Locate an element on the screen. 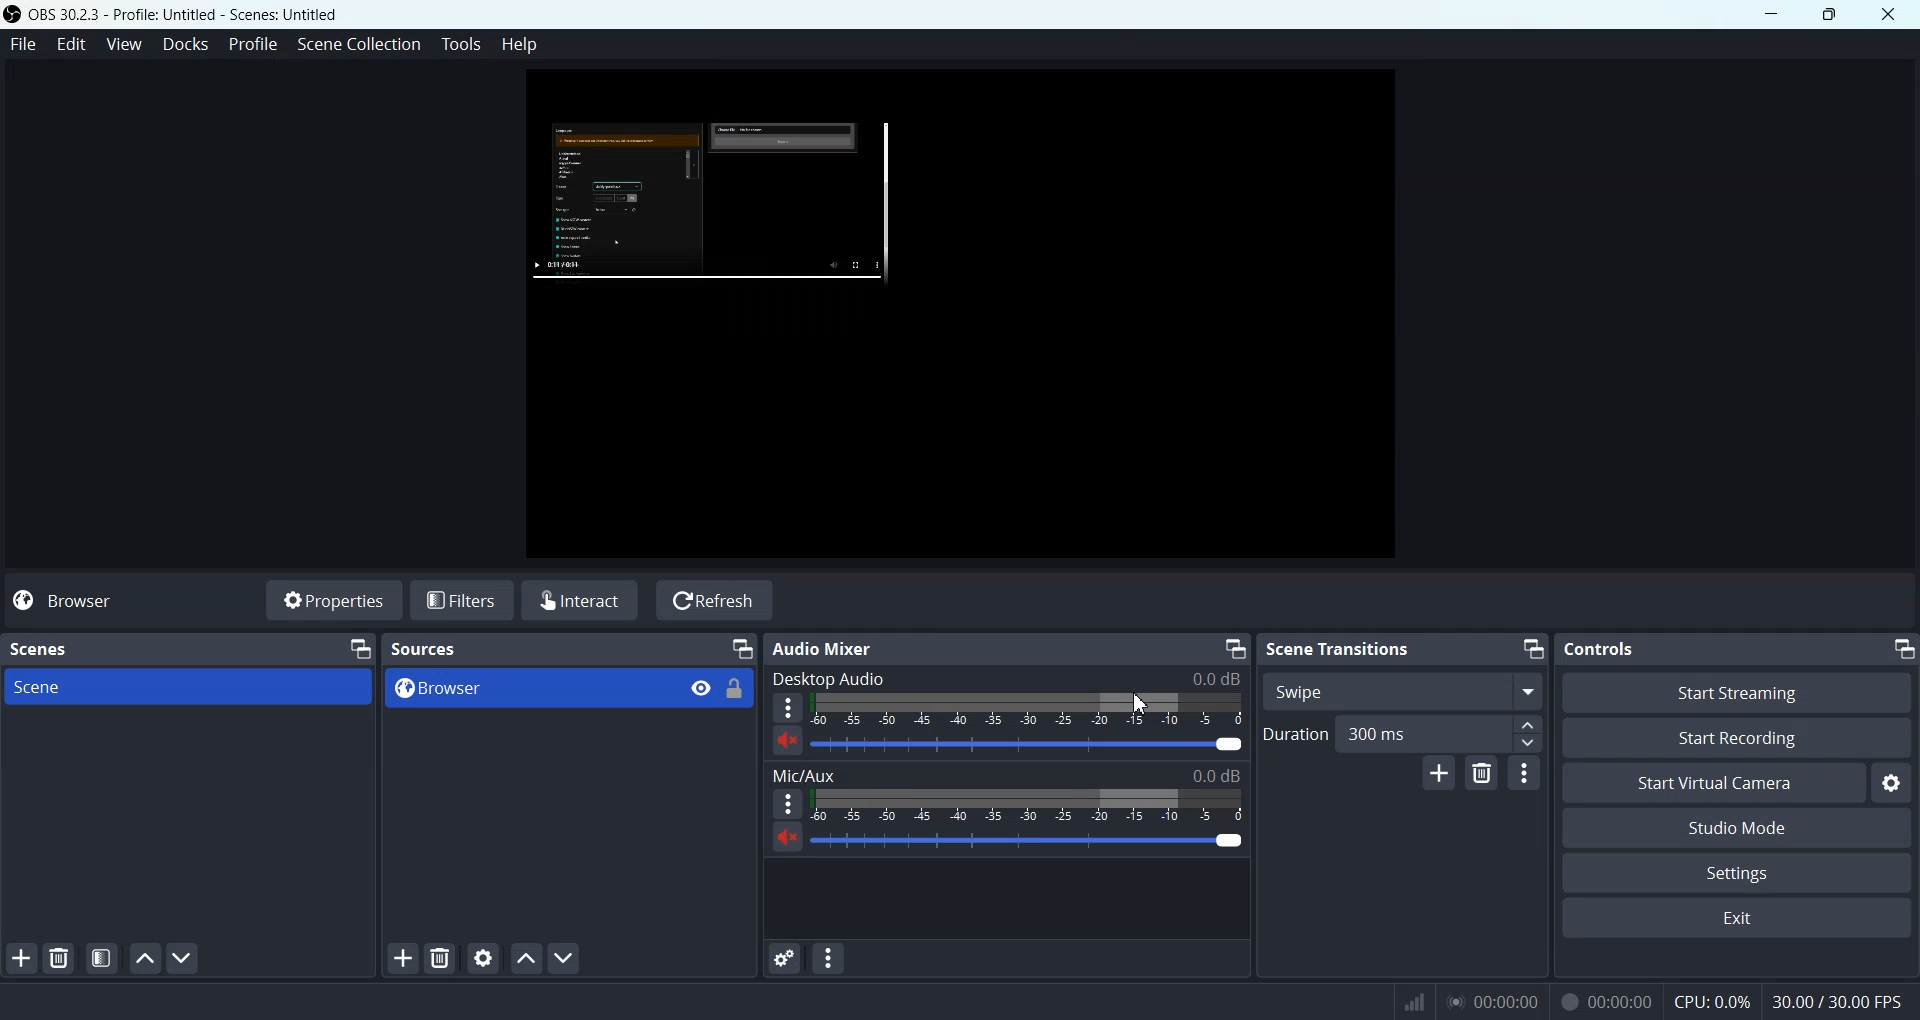 The height and width of the screenshot is (1020, 1920). Scene Collection is located at coordinates (358, 45).